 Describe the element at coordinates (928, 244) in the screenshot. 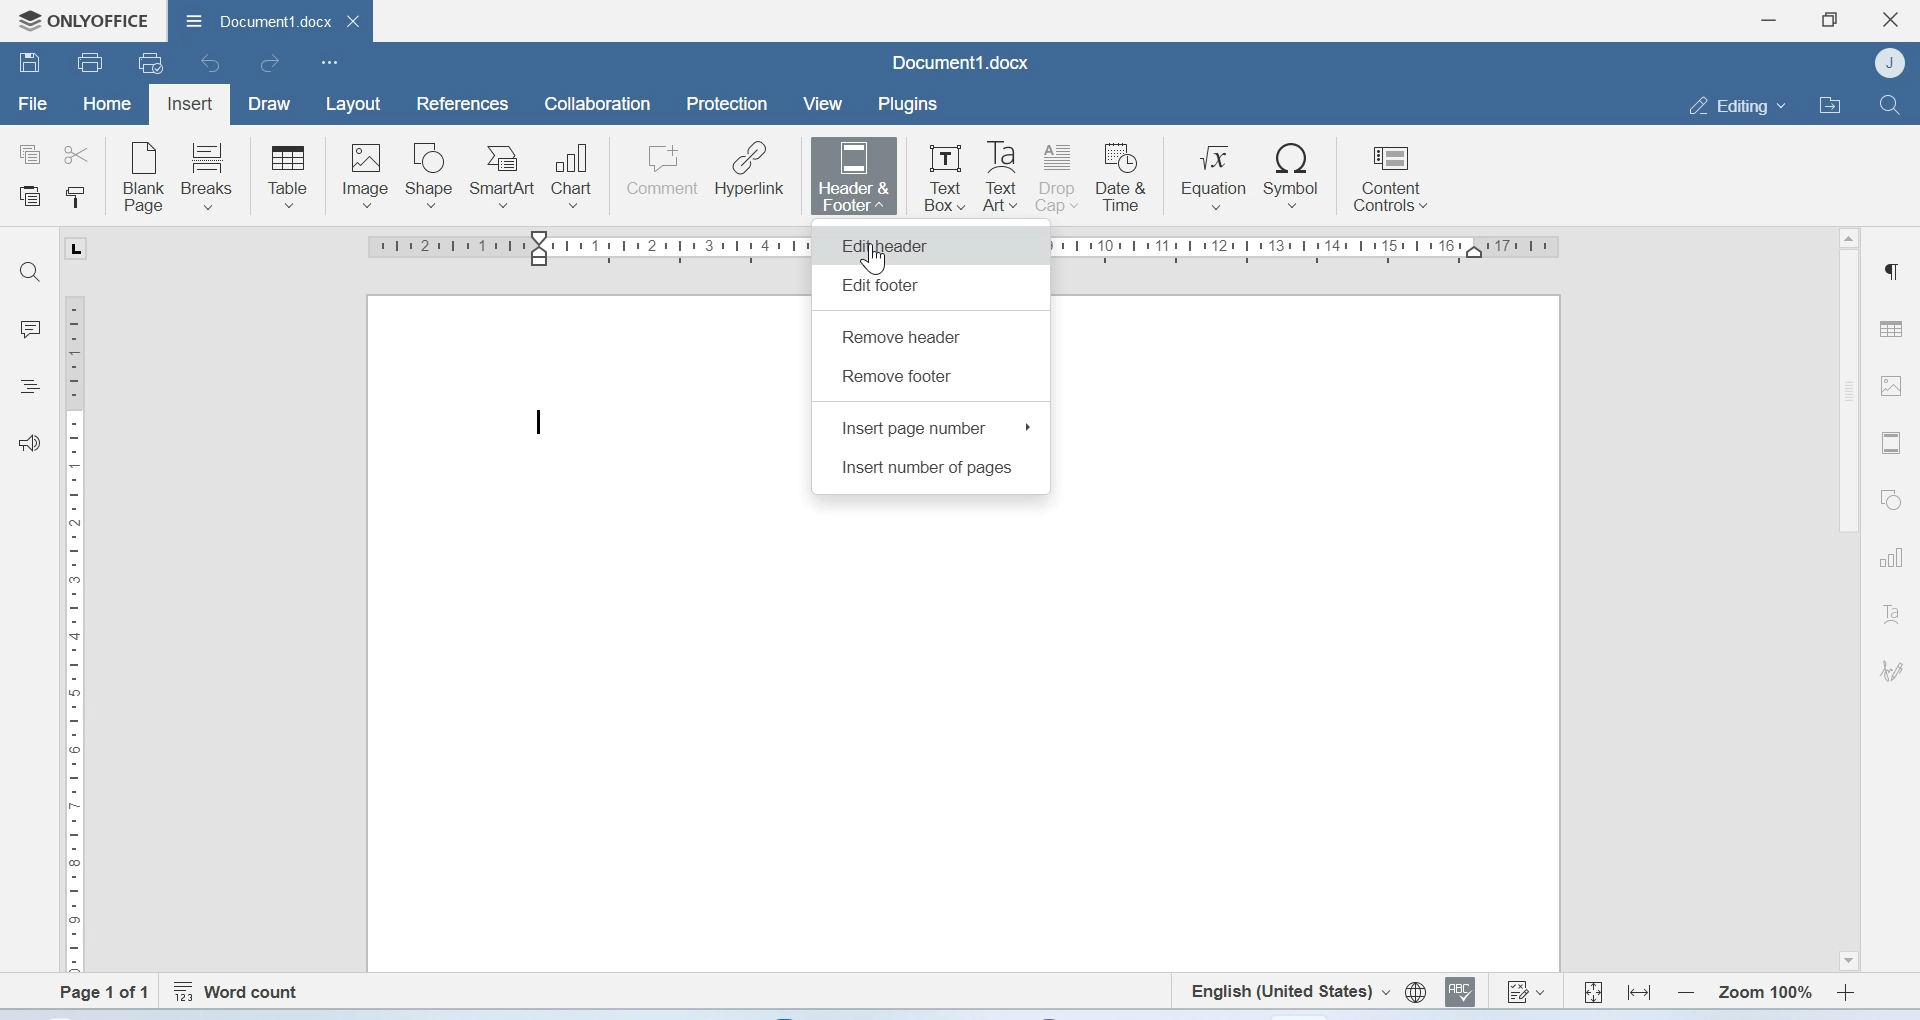

I see `Edit header` at that location.